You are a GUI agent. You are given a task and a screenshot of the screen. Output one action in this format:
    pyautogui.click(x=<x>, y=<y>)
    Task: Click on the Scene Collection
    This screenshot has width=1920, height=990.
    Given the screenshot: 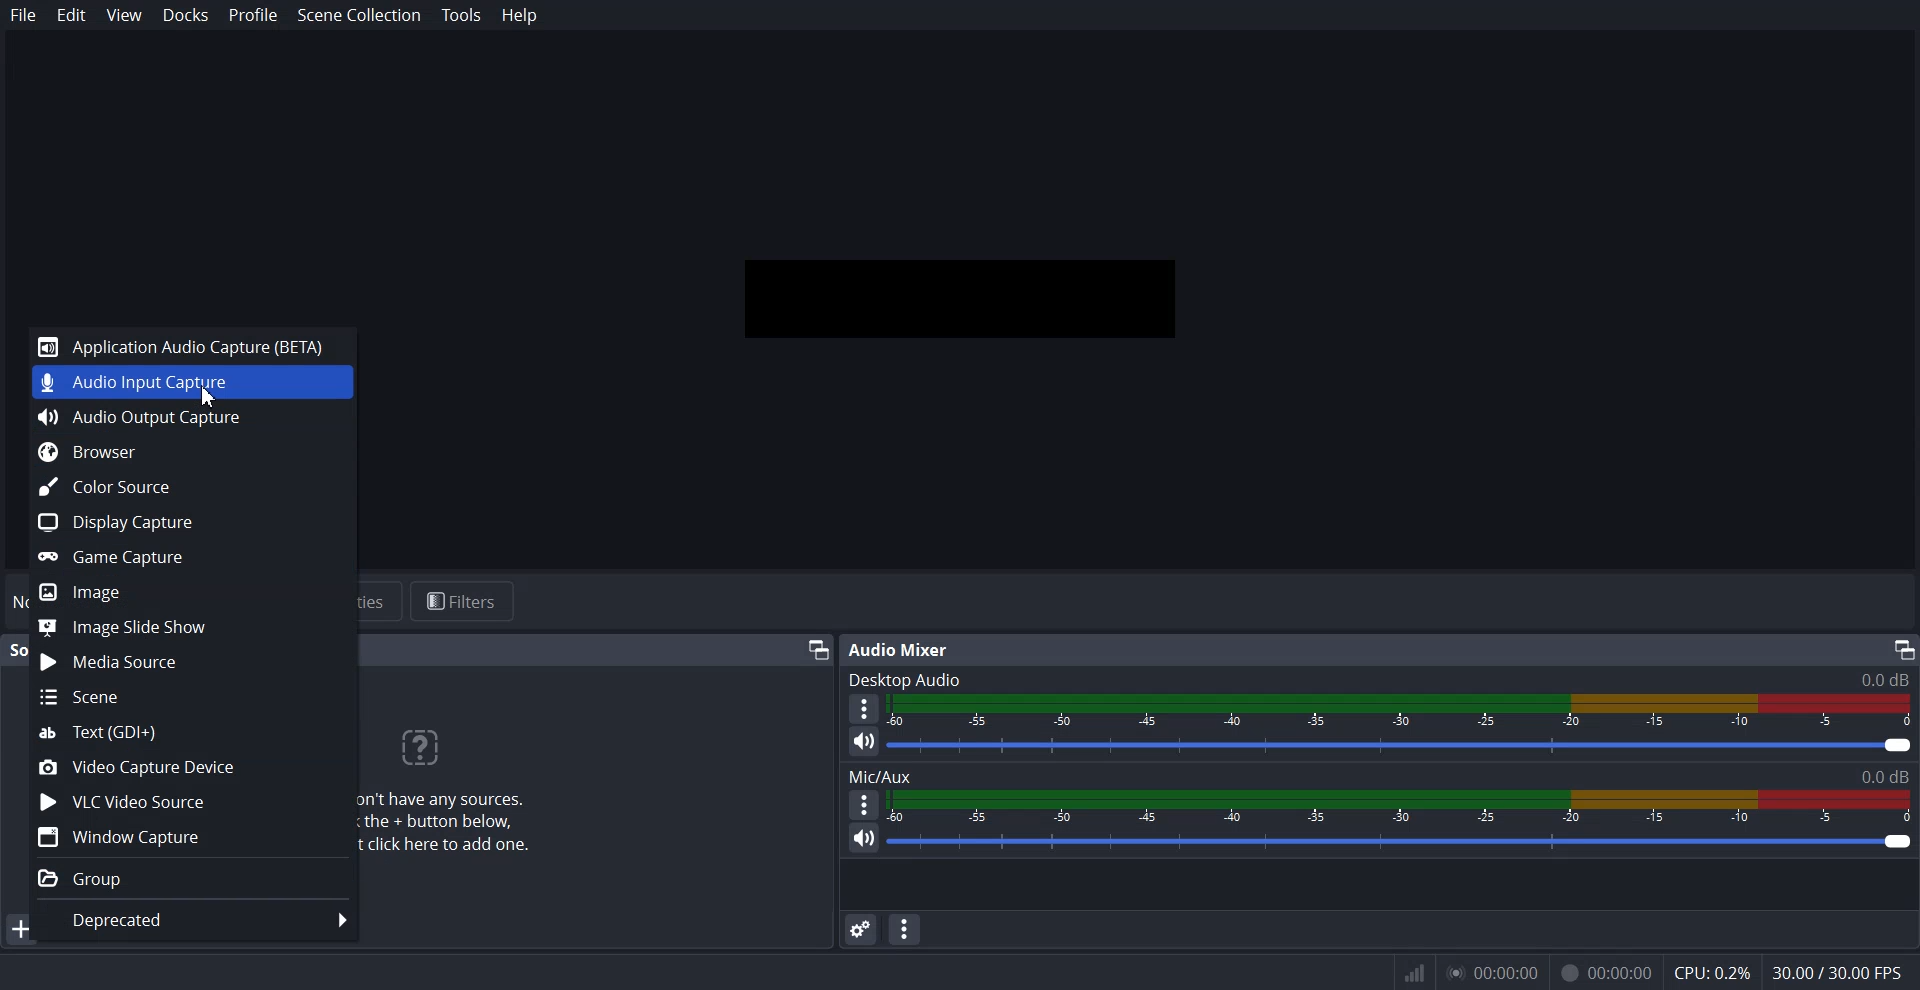 What is the action you would take?
    pyautogui.click(x=360, y=17)
    